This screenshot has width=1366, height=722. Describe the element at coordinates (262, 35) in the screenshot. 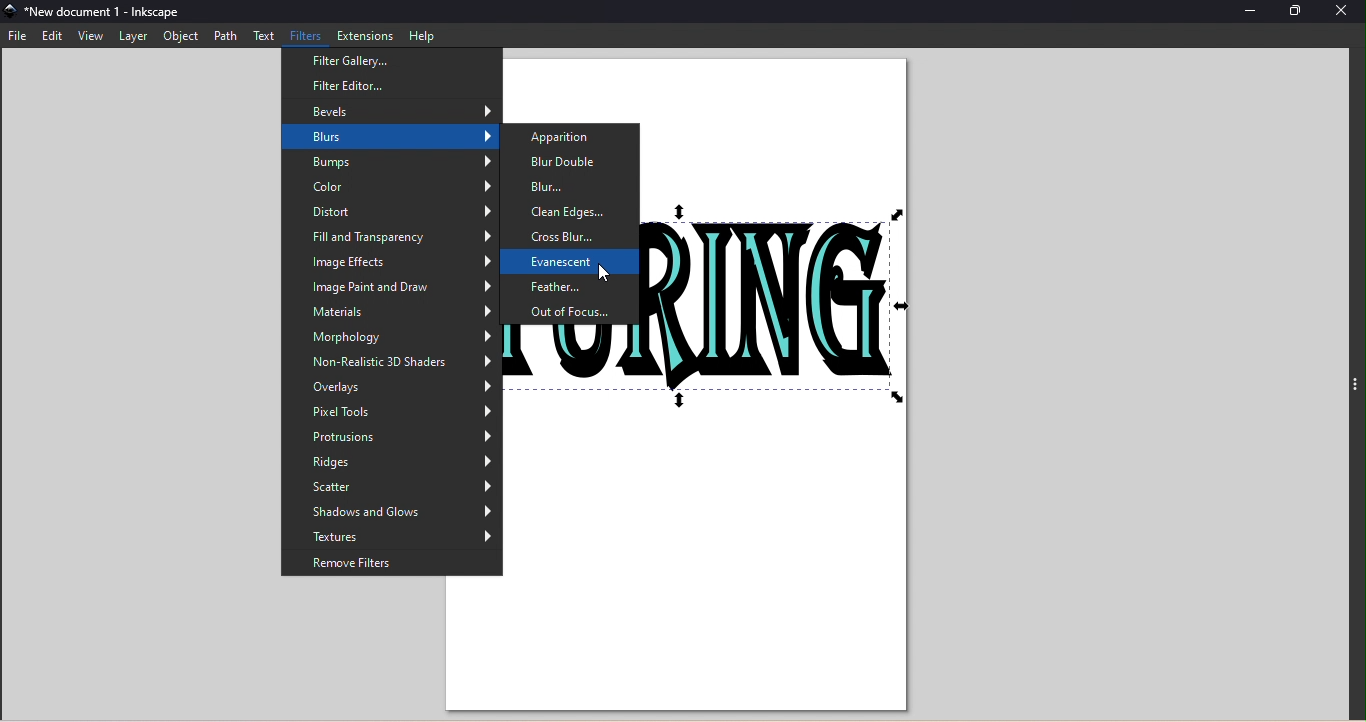

I see `Text` at that location.